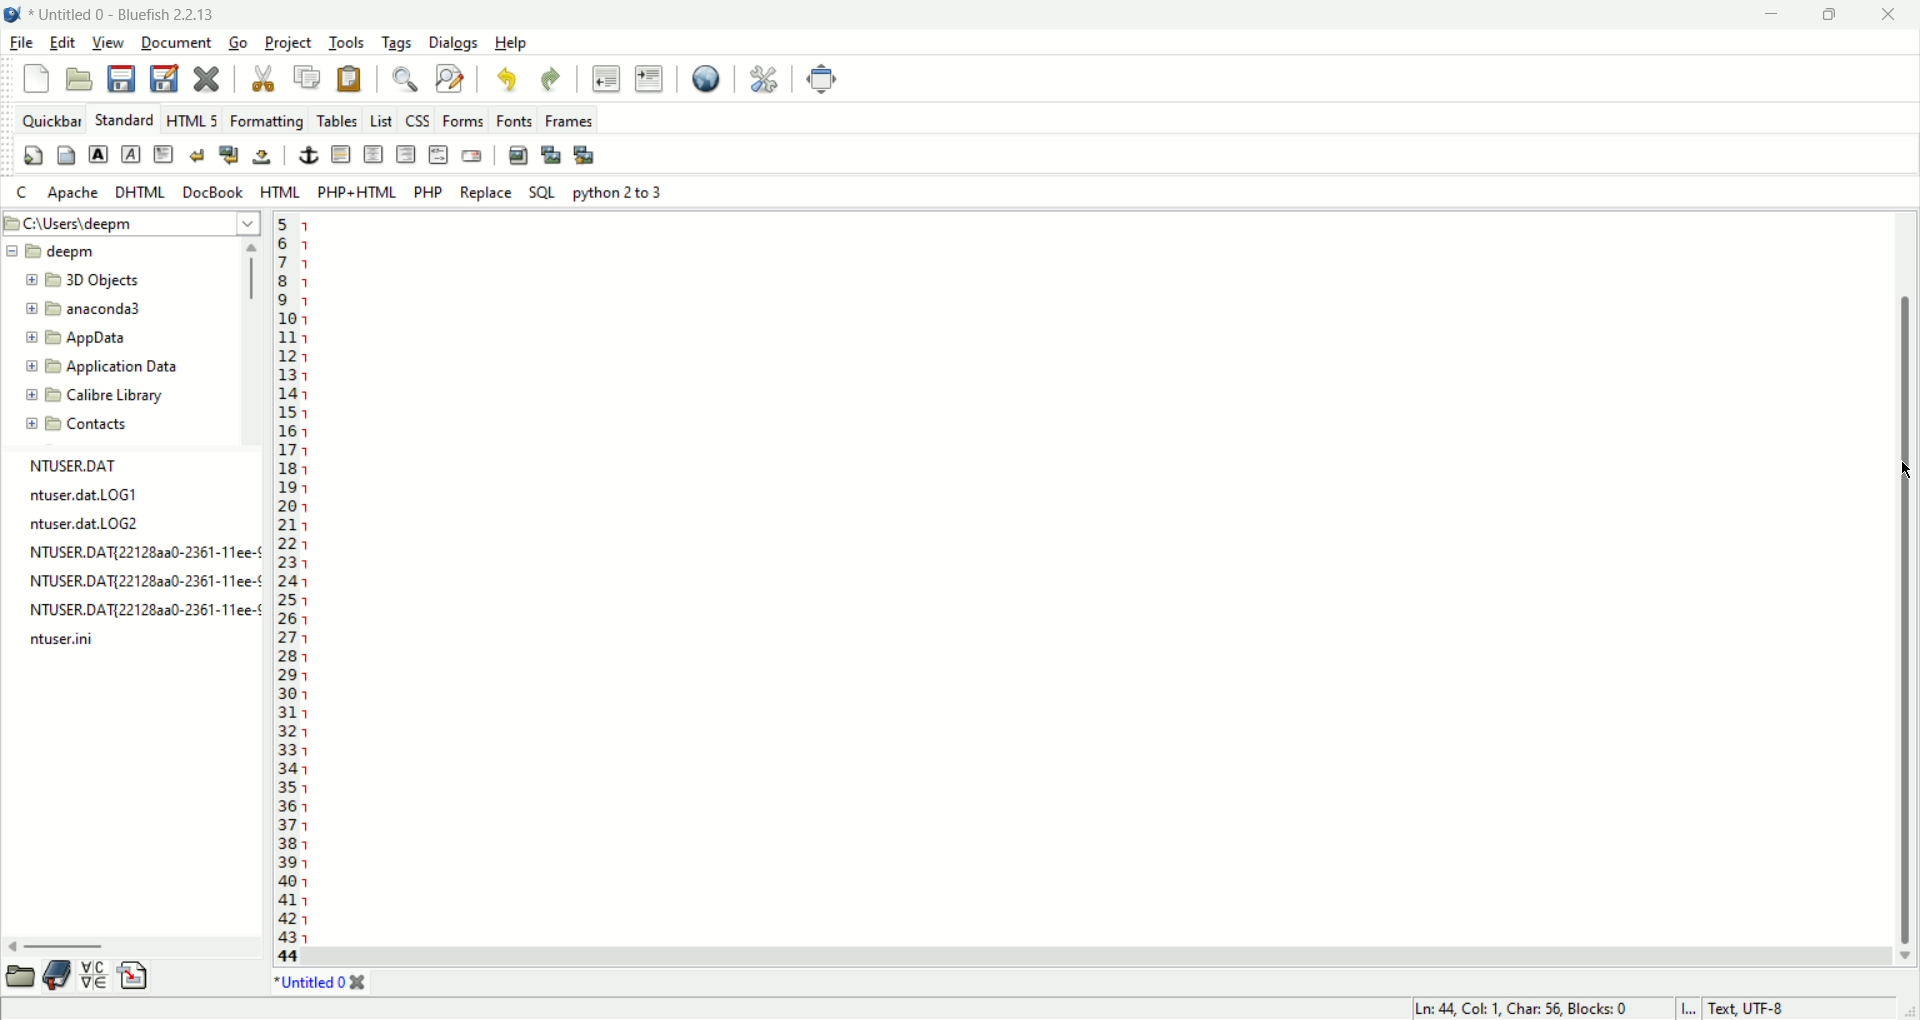  Describe the element at coordinates (191, 121) in the screenshot. I see `HTML5` at that location.